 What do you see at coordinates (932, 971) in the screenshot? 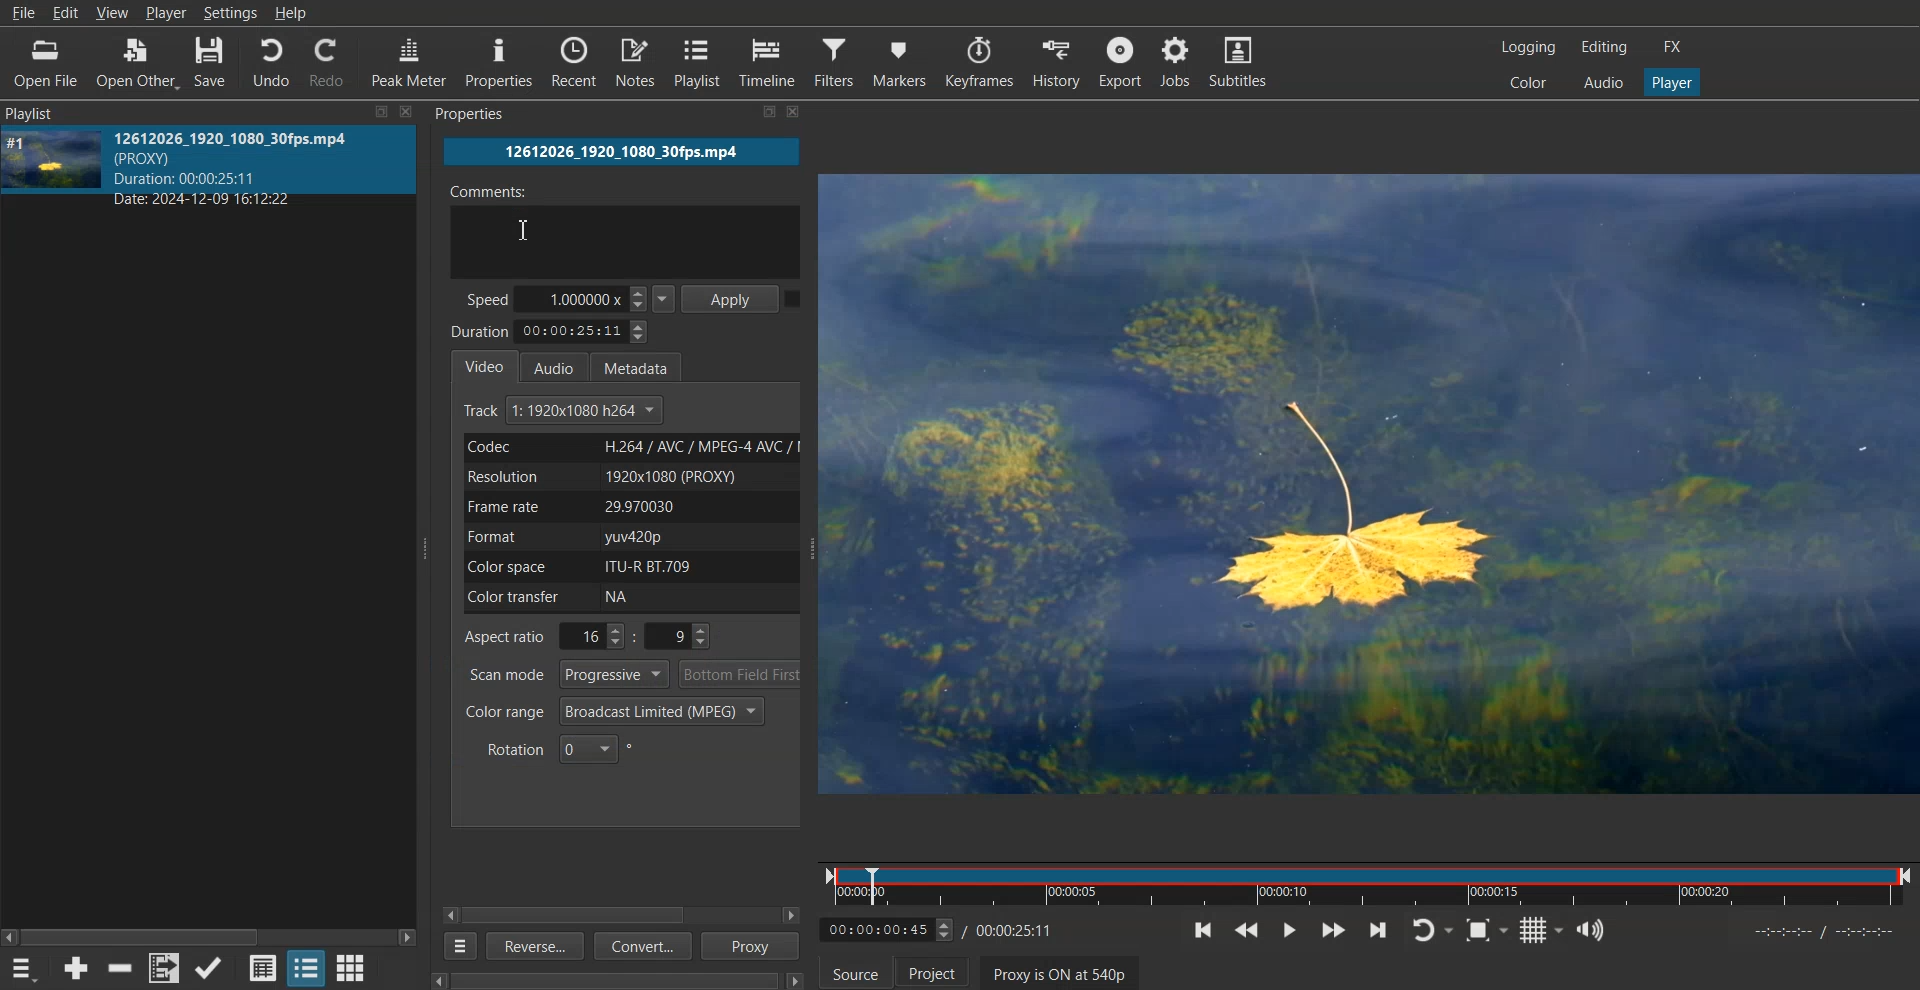
I see `Project` at bounding box center [932, 971].